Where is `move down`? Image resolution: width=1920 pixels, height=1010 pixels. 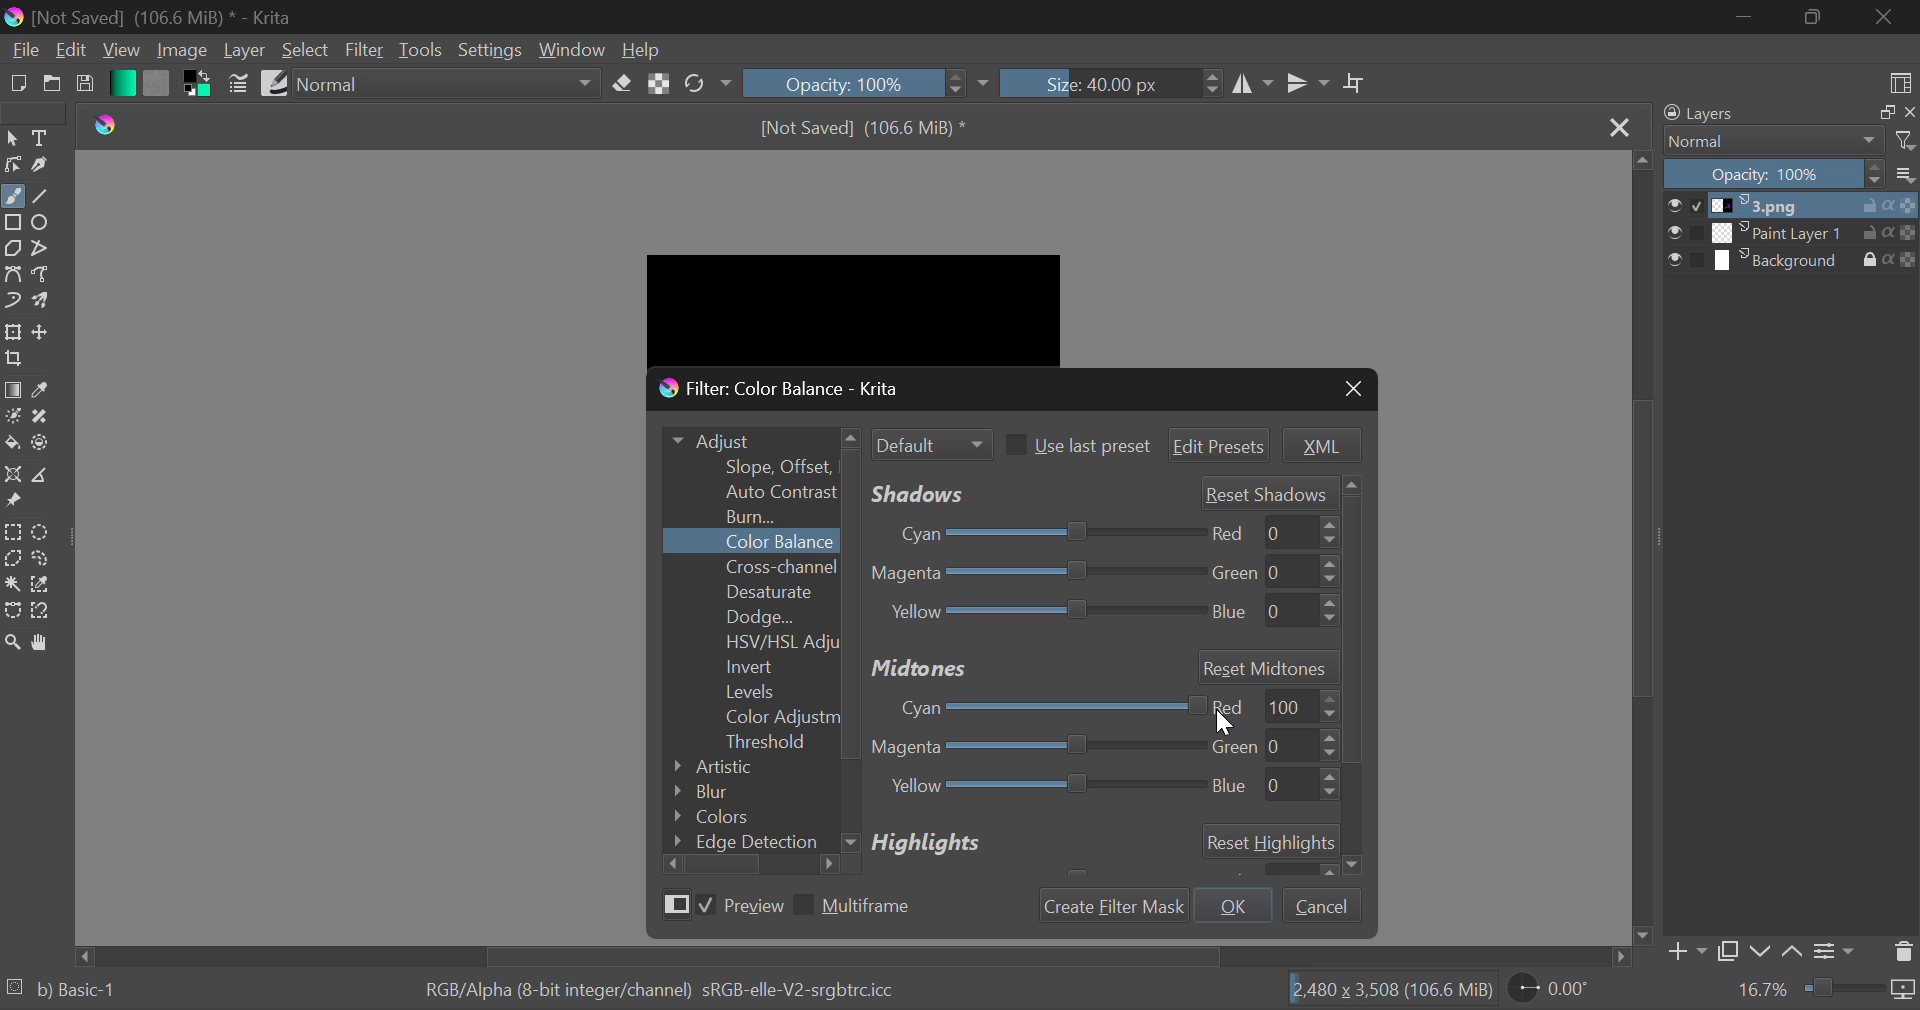 move down is located at coordinates (1646, 931).